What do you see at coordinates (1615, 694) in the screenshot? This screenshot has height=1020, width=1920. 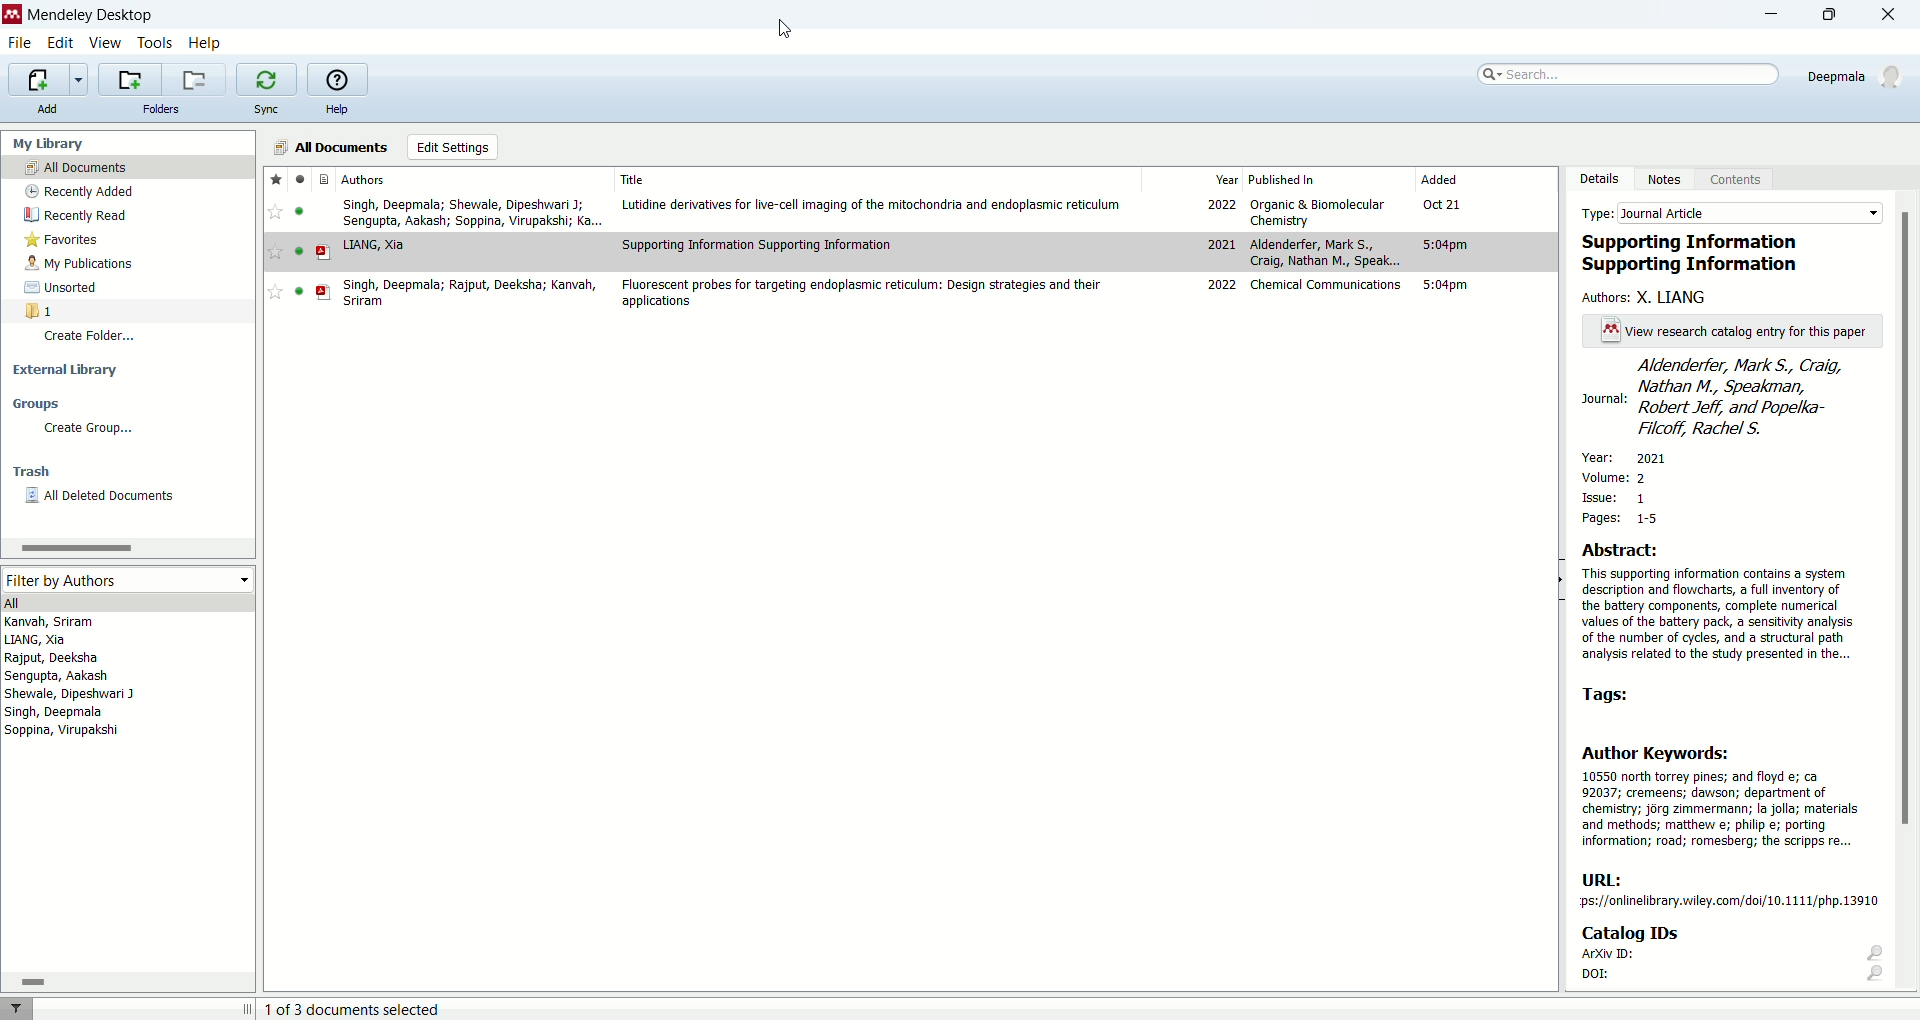 I see `tags: ` at bounding box center [1615, 694].